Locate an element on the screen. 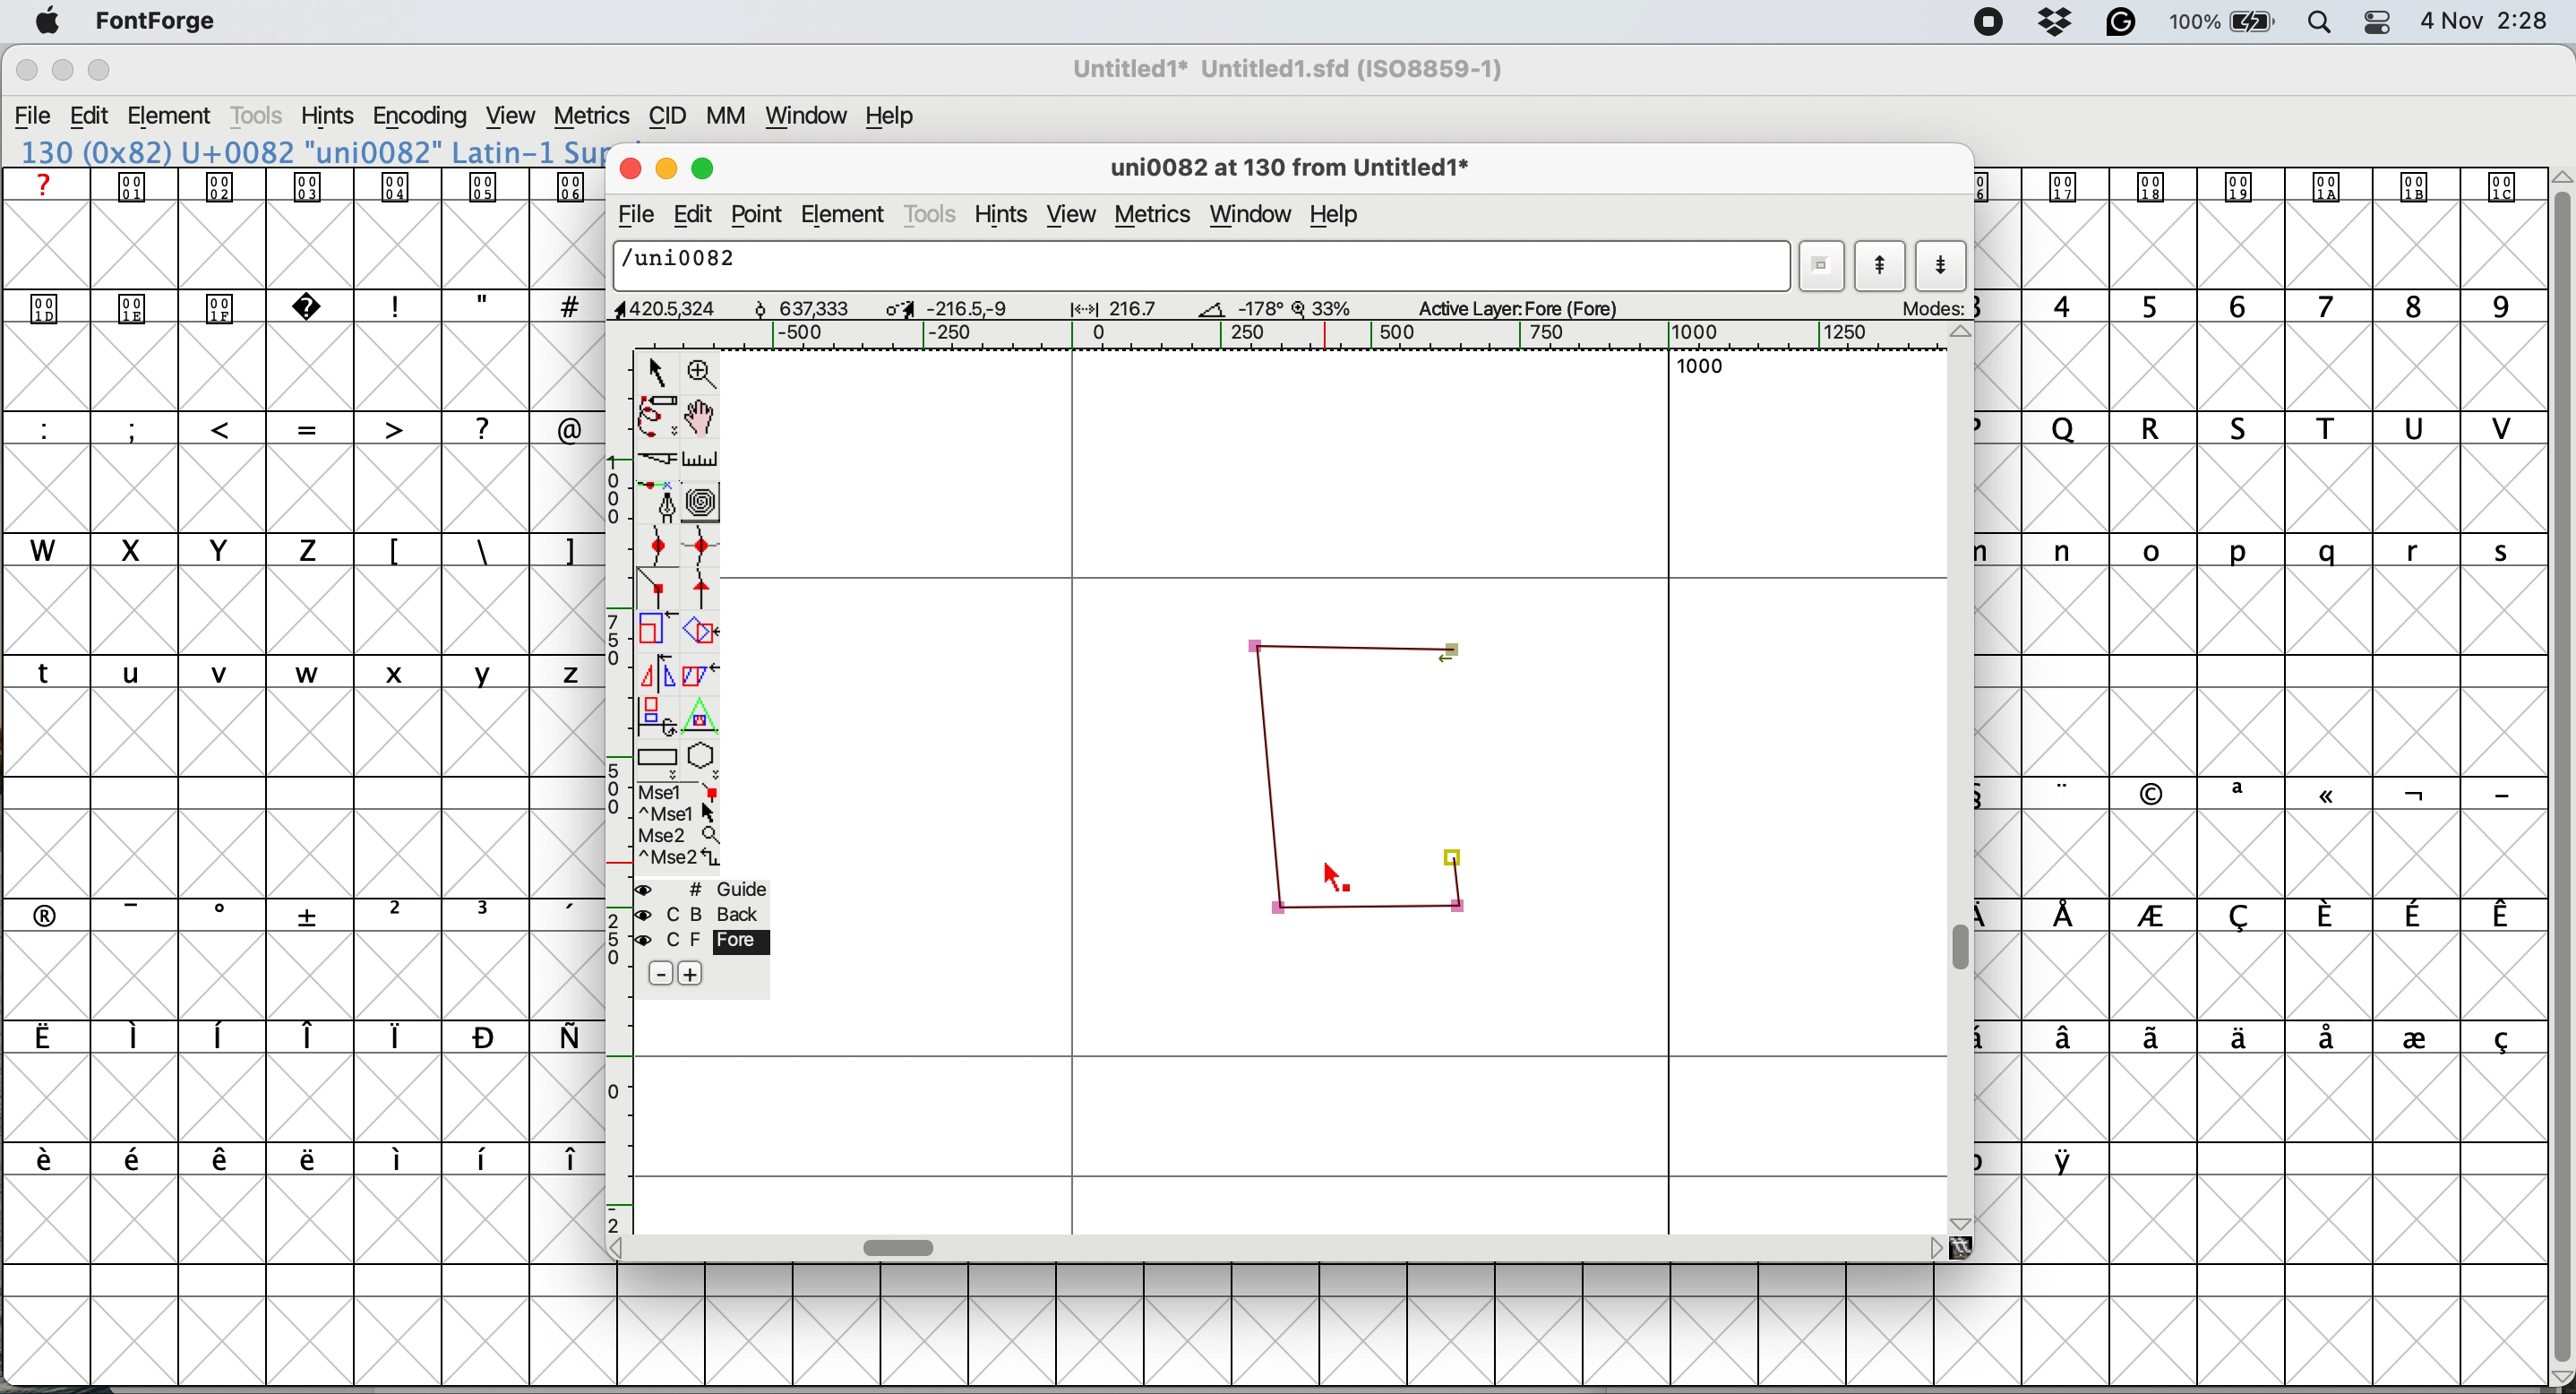 The width and height of the screenshot is (2576, 1394). minimise is located at coordinates (61, 71).